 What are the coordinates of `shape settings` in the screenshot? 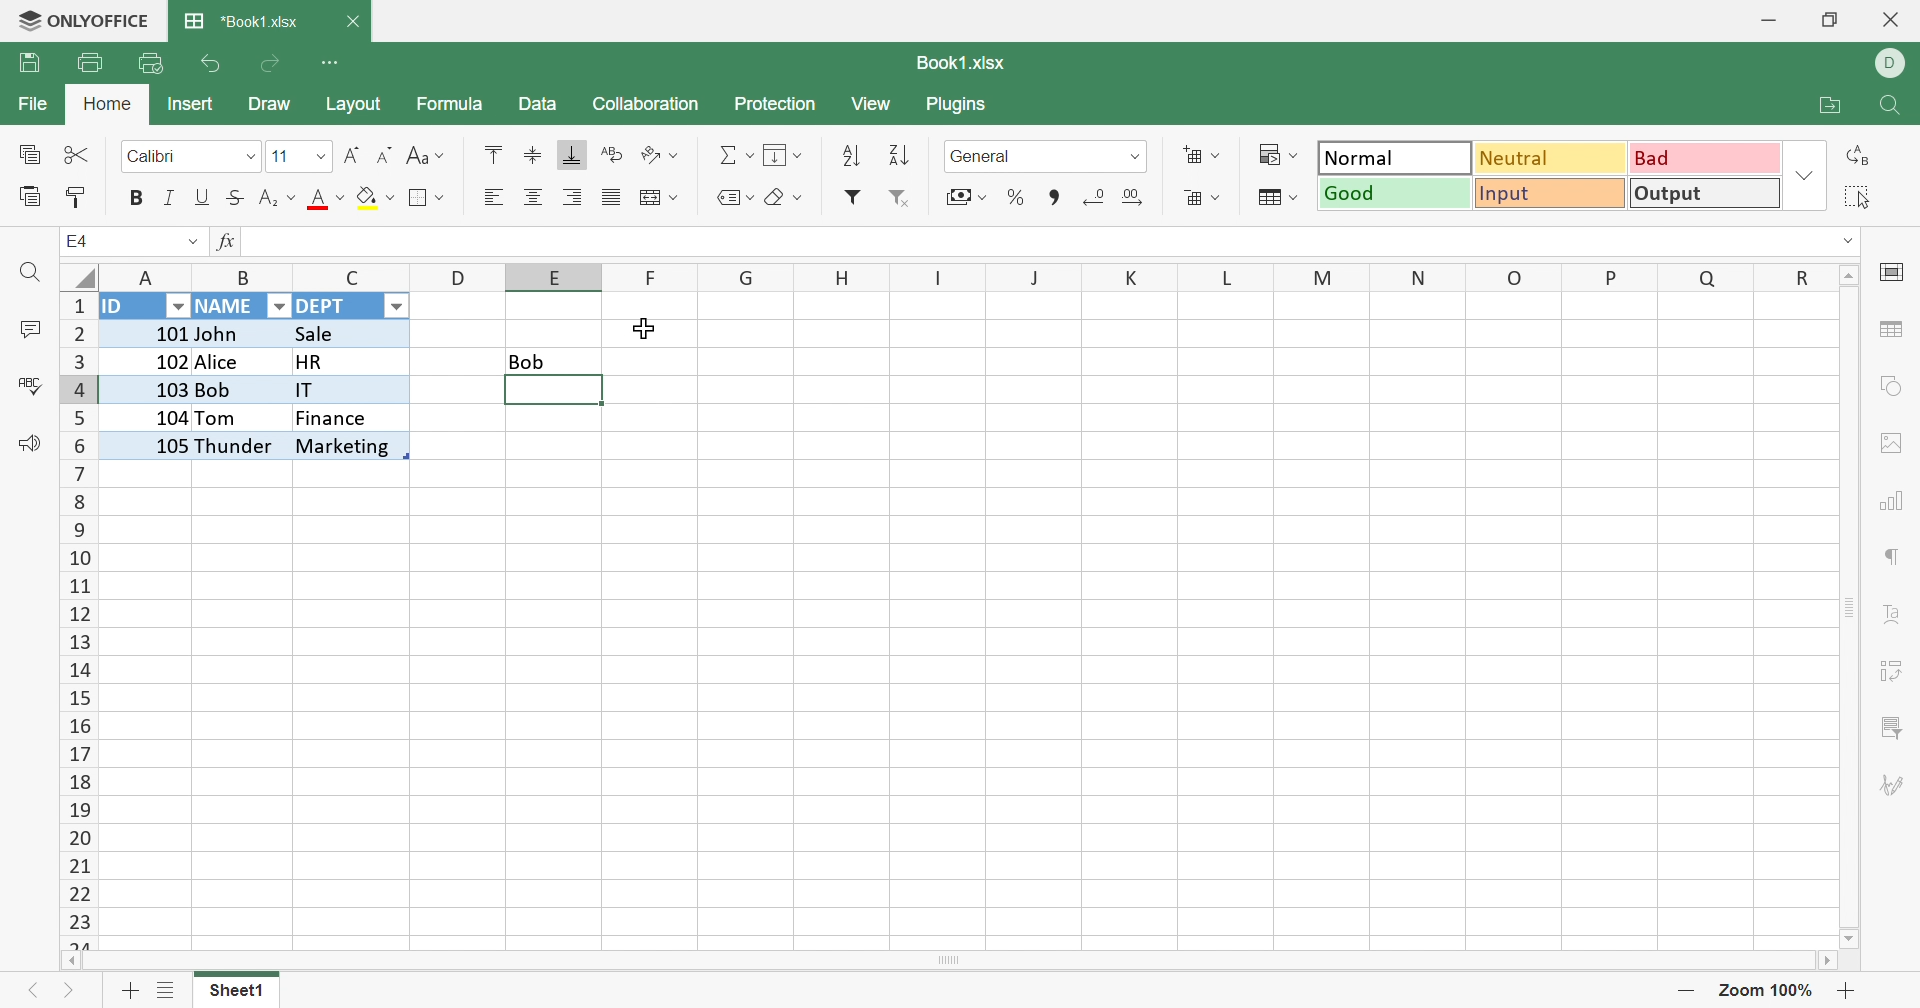 It's located at (1889, 386).